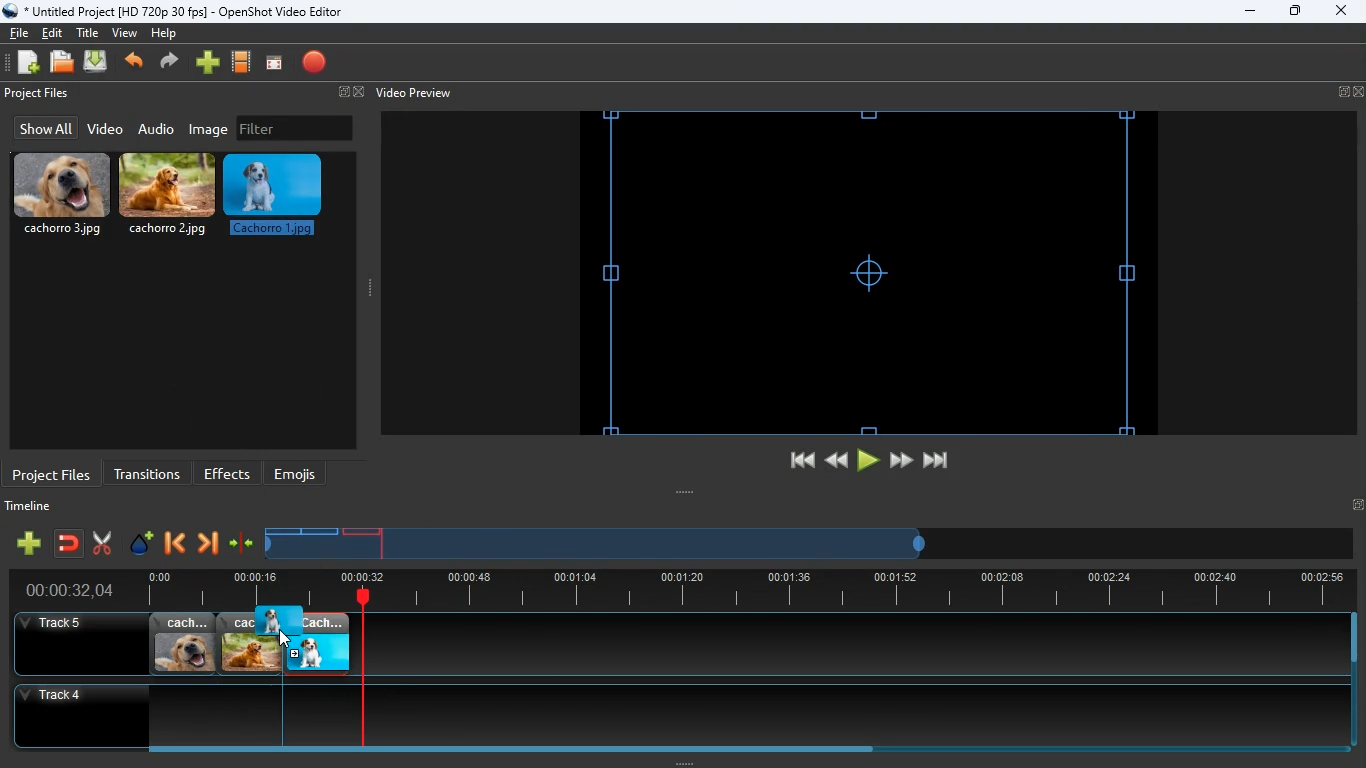  I want to click on Horizontal slide bar, so click(735, 749).